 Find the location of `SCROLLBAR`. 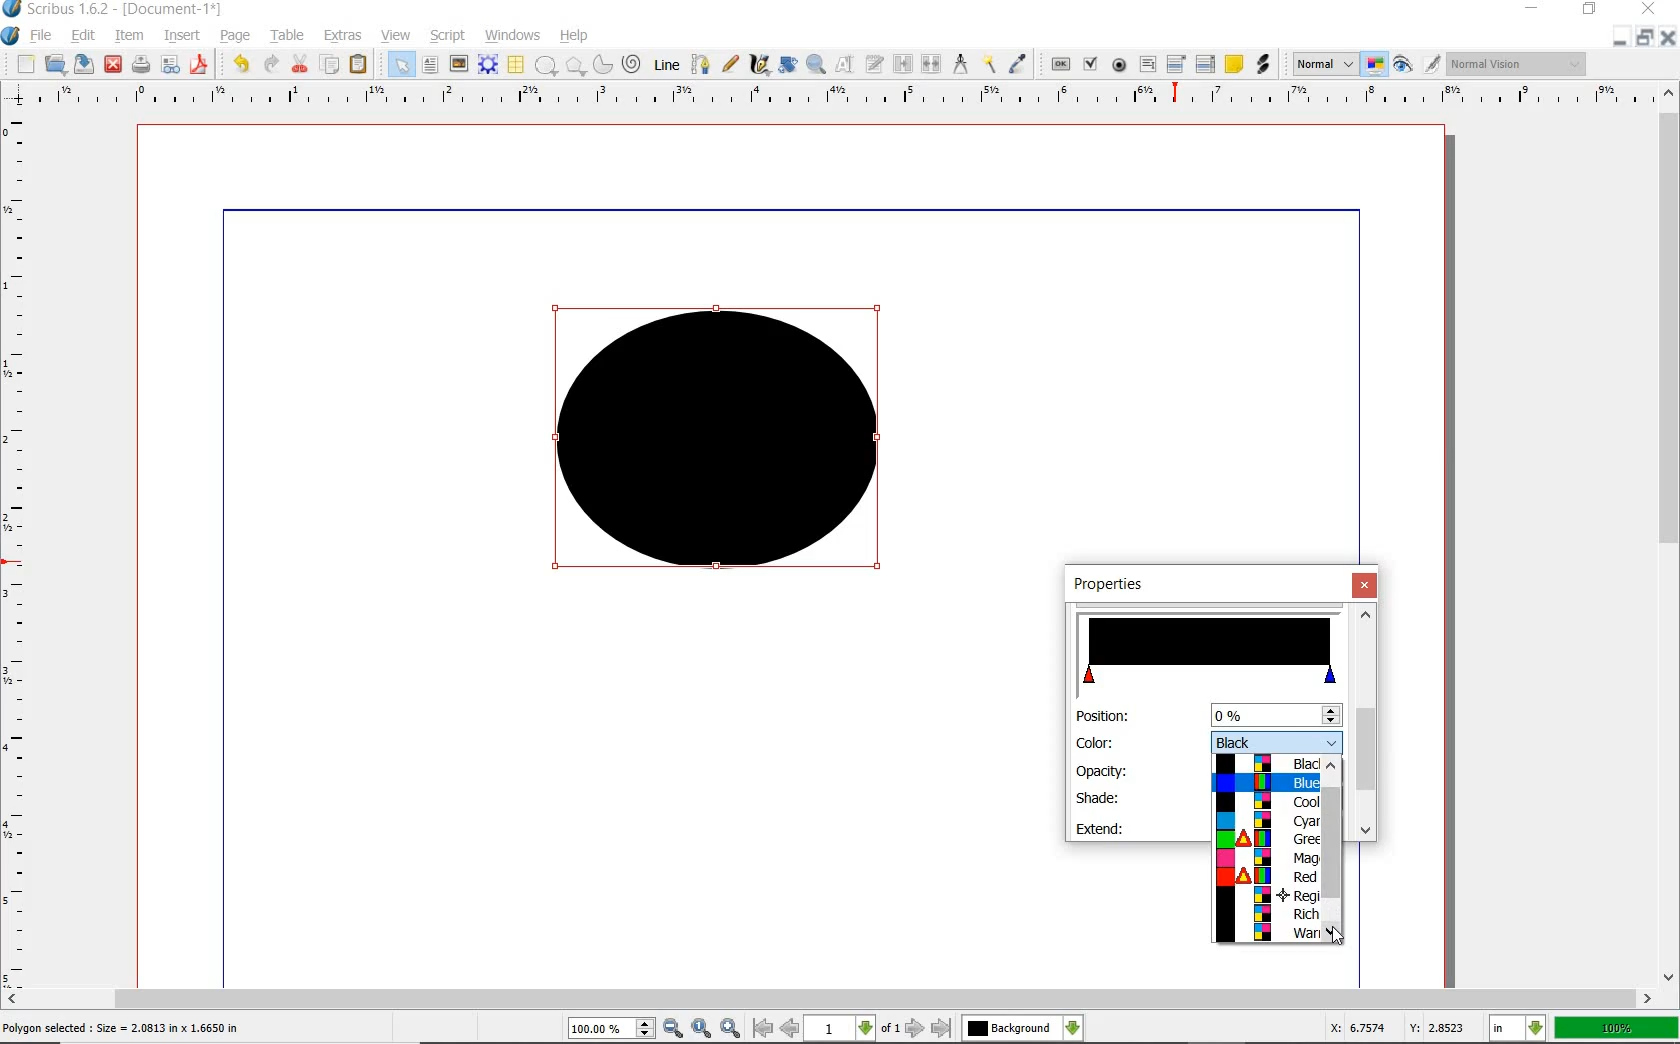

SCROLLBAR is located at coordinates (828, 999).